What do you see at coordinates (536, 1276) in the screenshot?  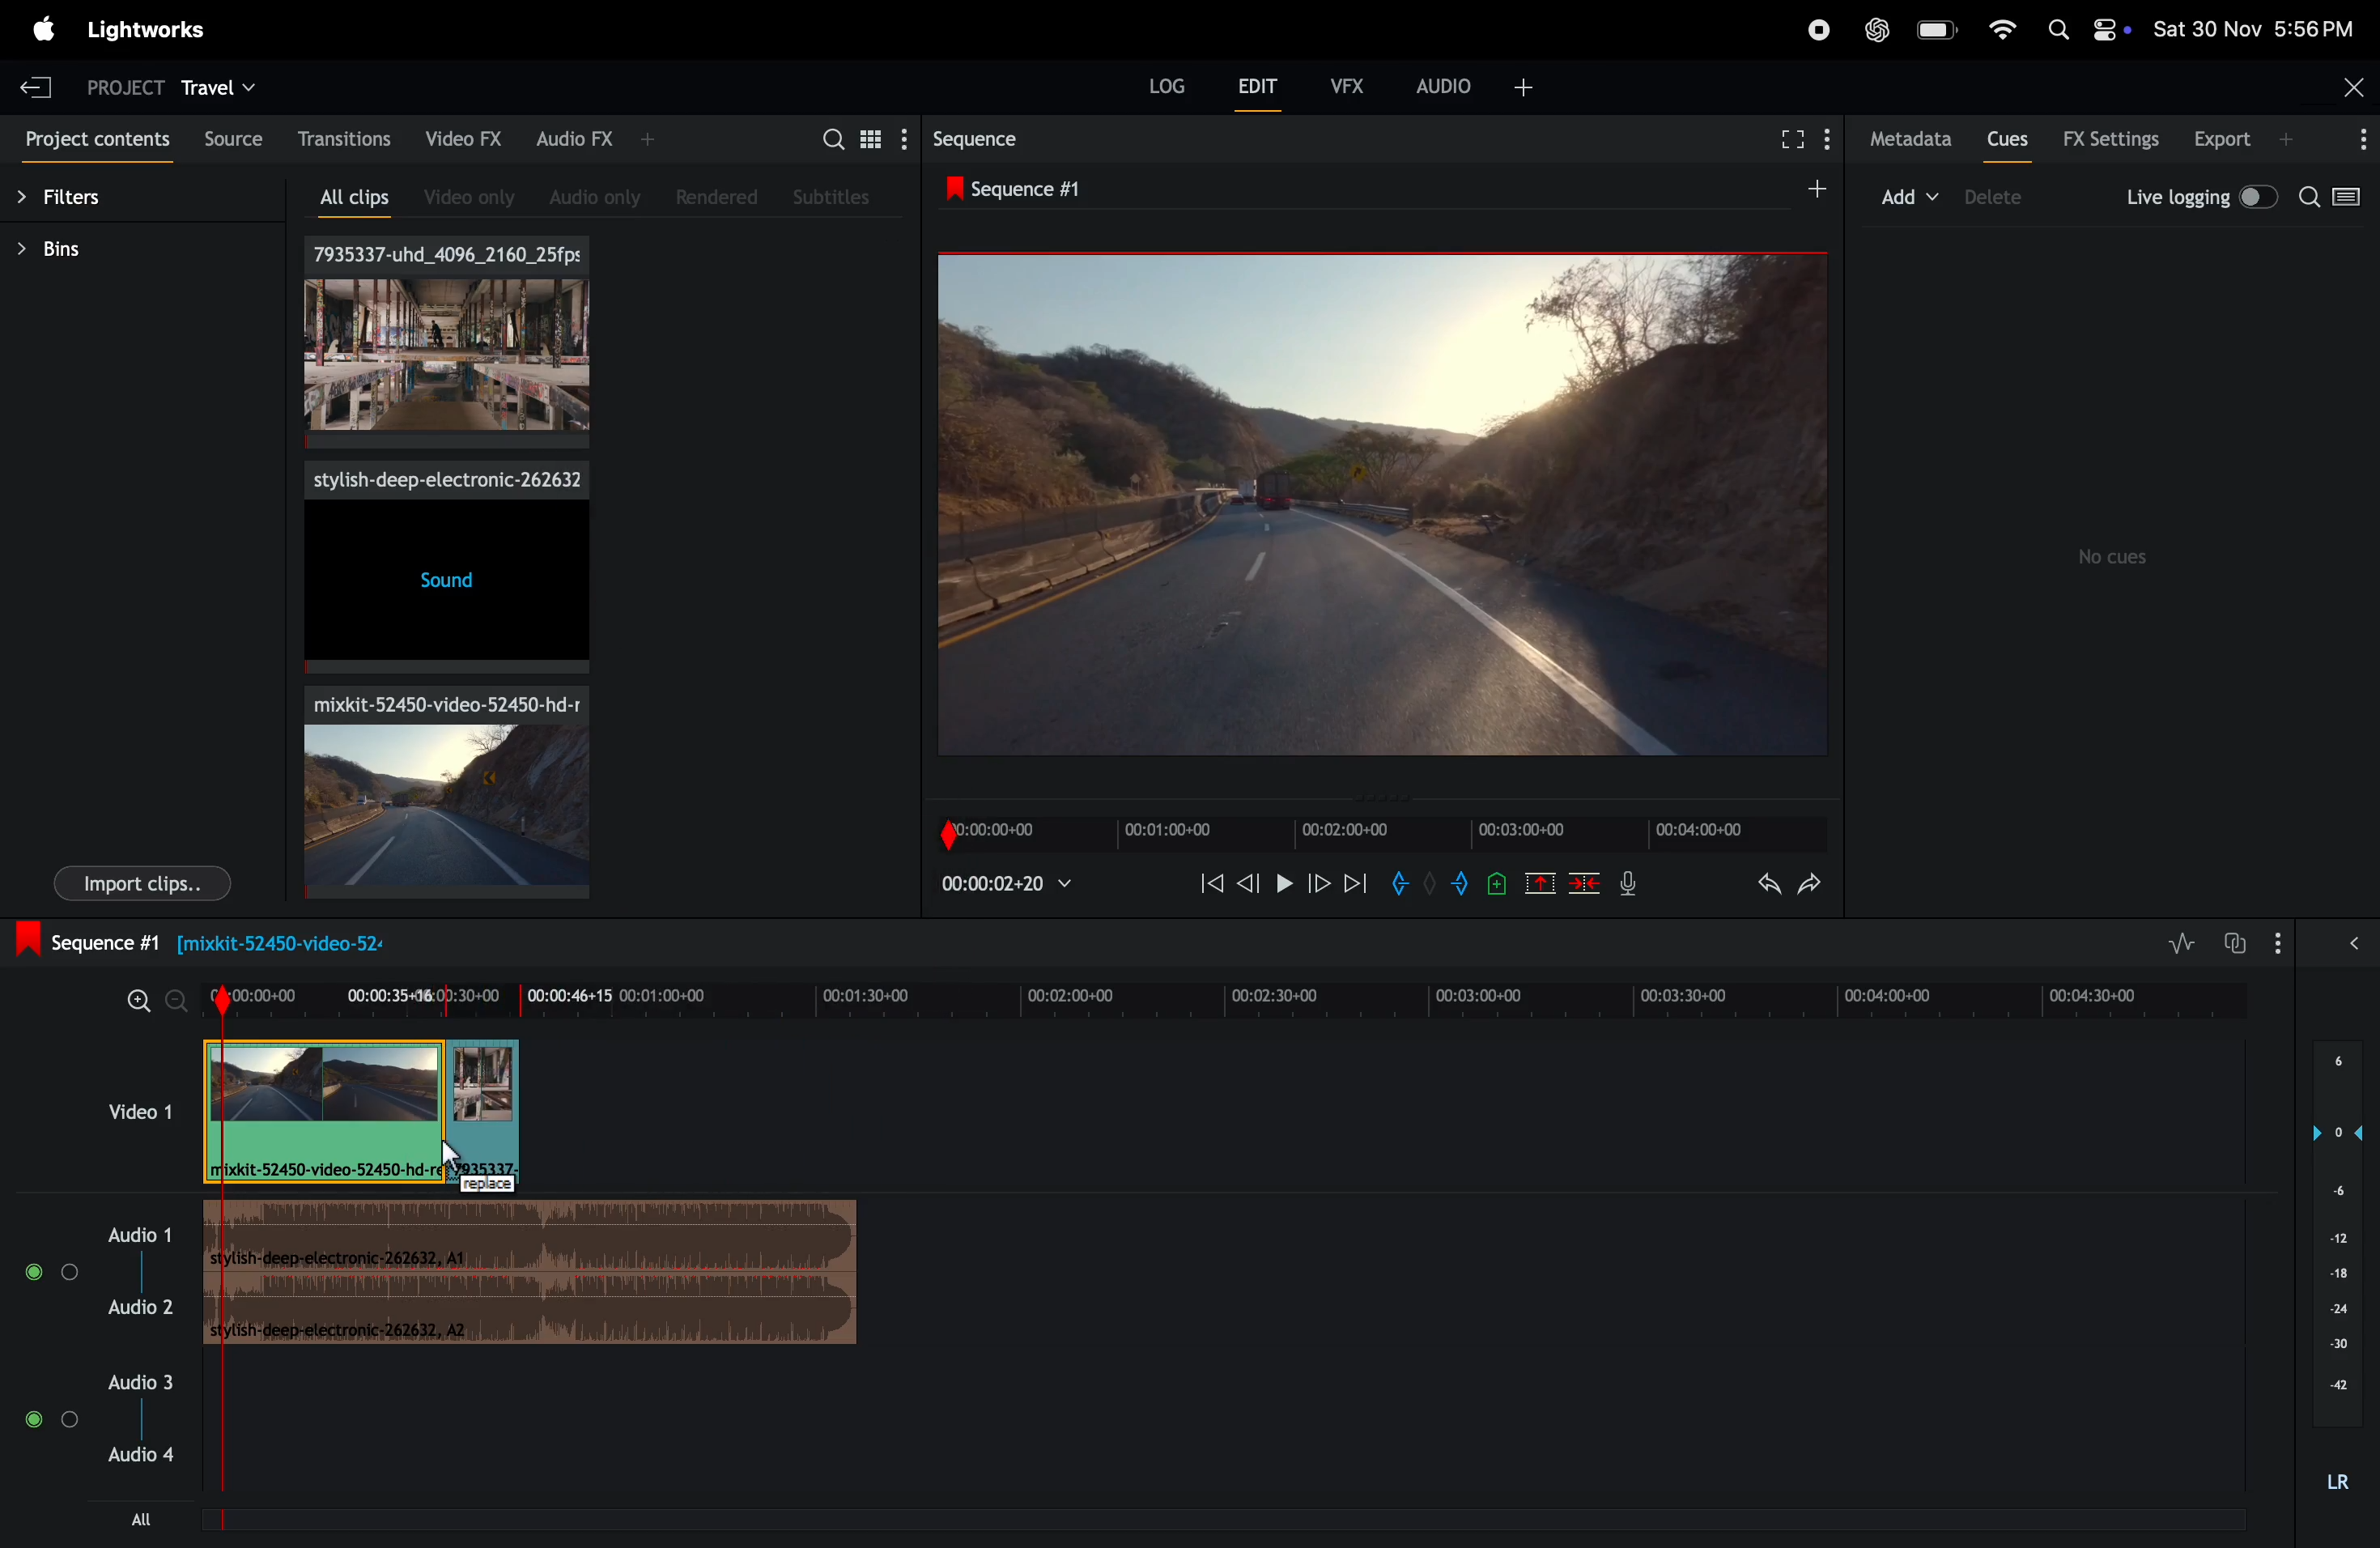 I see `audip track` at bounding box center [536, 1276].